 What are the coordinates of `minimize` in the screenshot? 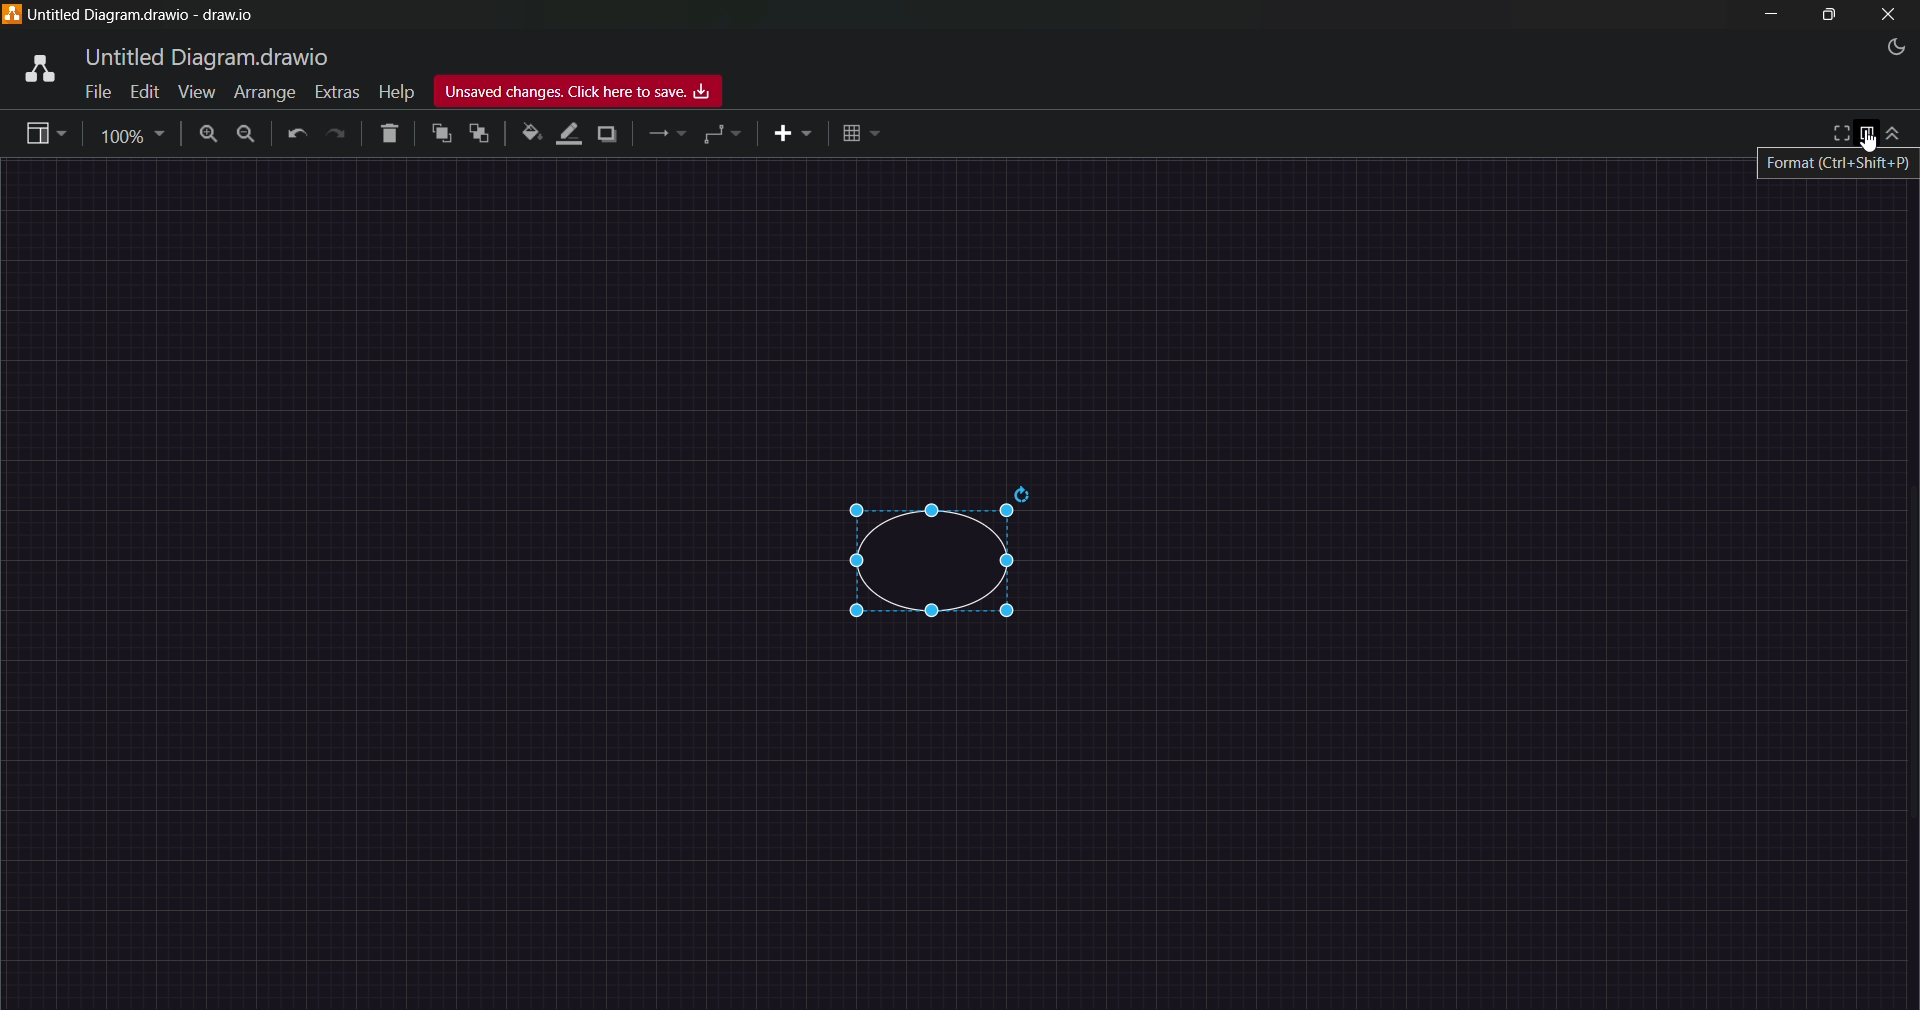 It's located at (1769, 14).